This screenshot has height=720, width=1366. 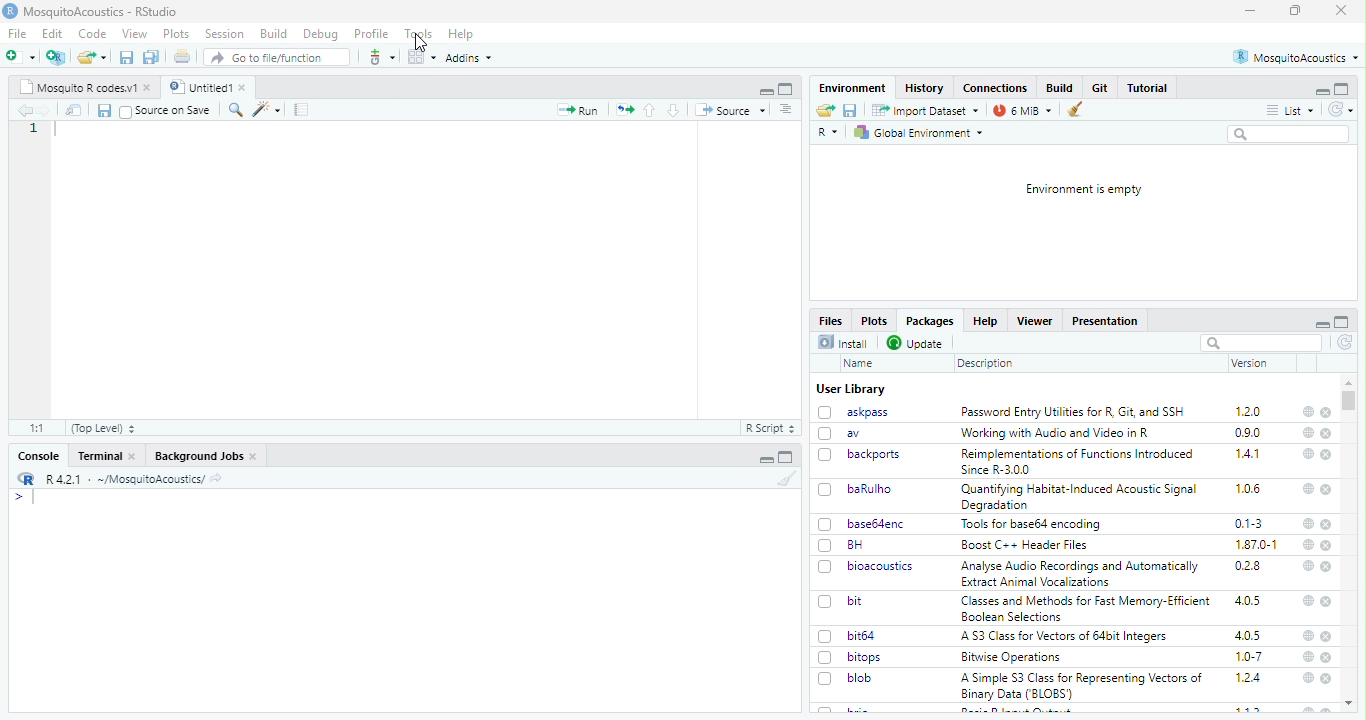 I want to click on askpass, so click(x=868, y=412).